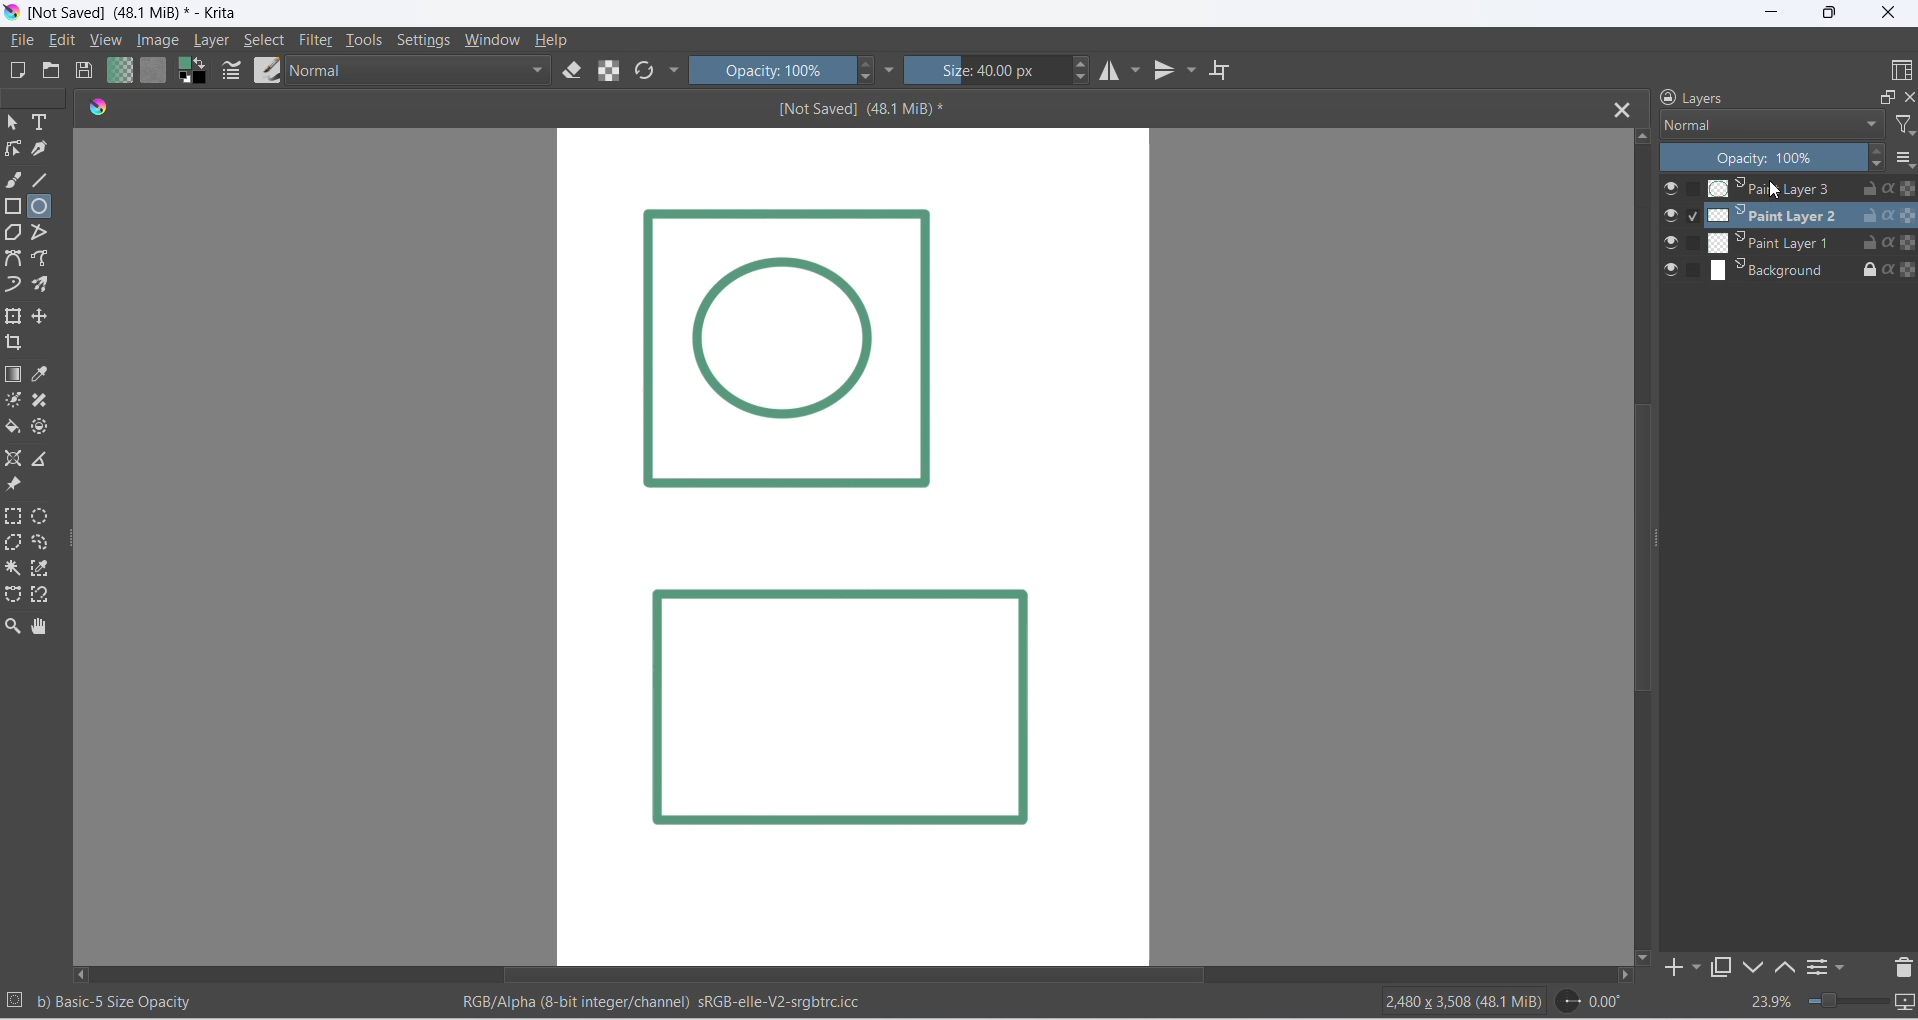  Describe the element at coordinates (18, 345) in the screenshot. I see `crop image` at that location.